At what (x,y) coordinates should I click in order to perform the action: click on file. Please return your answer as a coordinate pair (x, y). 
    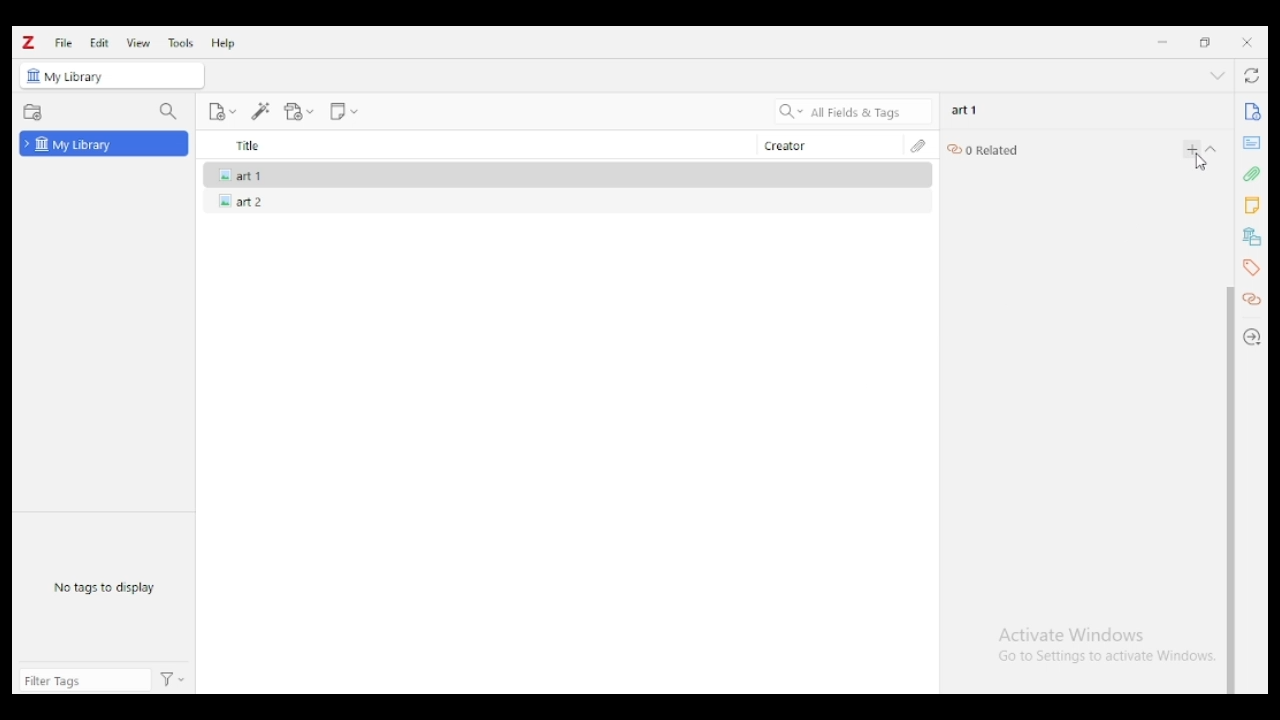
    Looking at the image, I should click on (63, 42).